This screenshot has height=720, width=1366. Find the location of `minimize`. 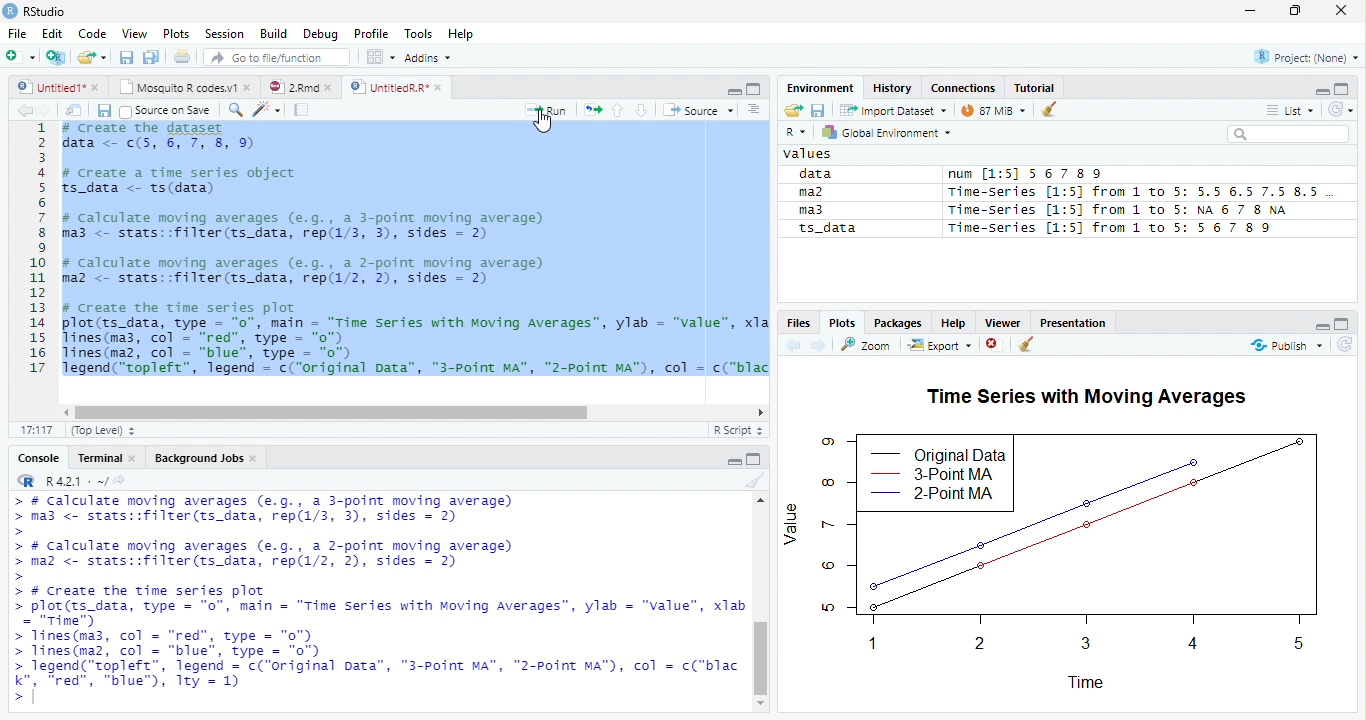

minimize is located at coordinates (1319, 93).